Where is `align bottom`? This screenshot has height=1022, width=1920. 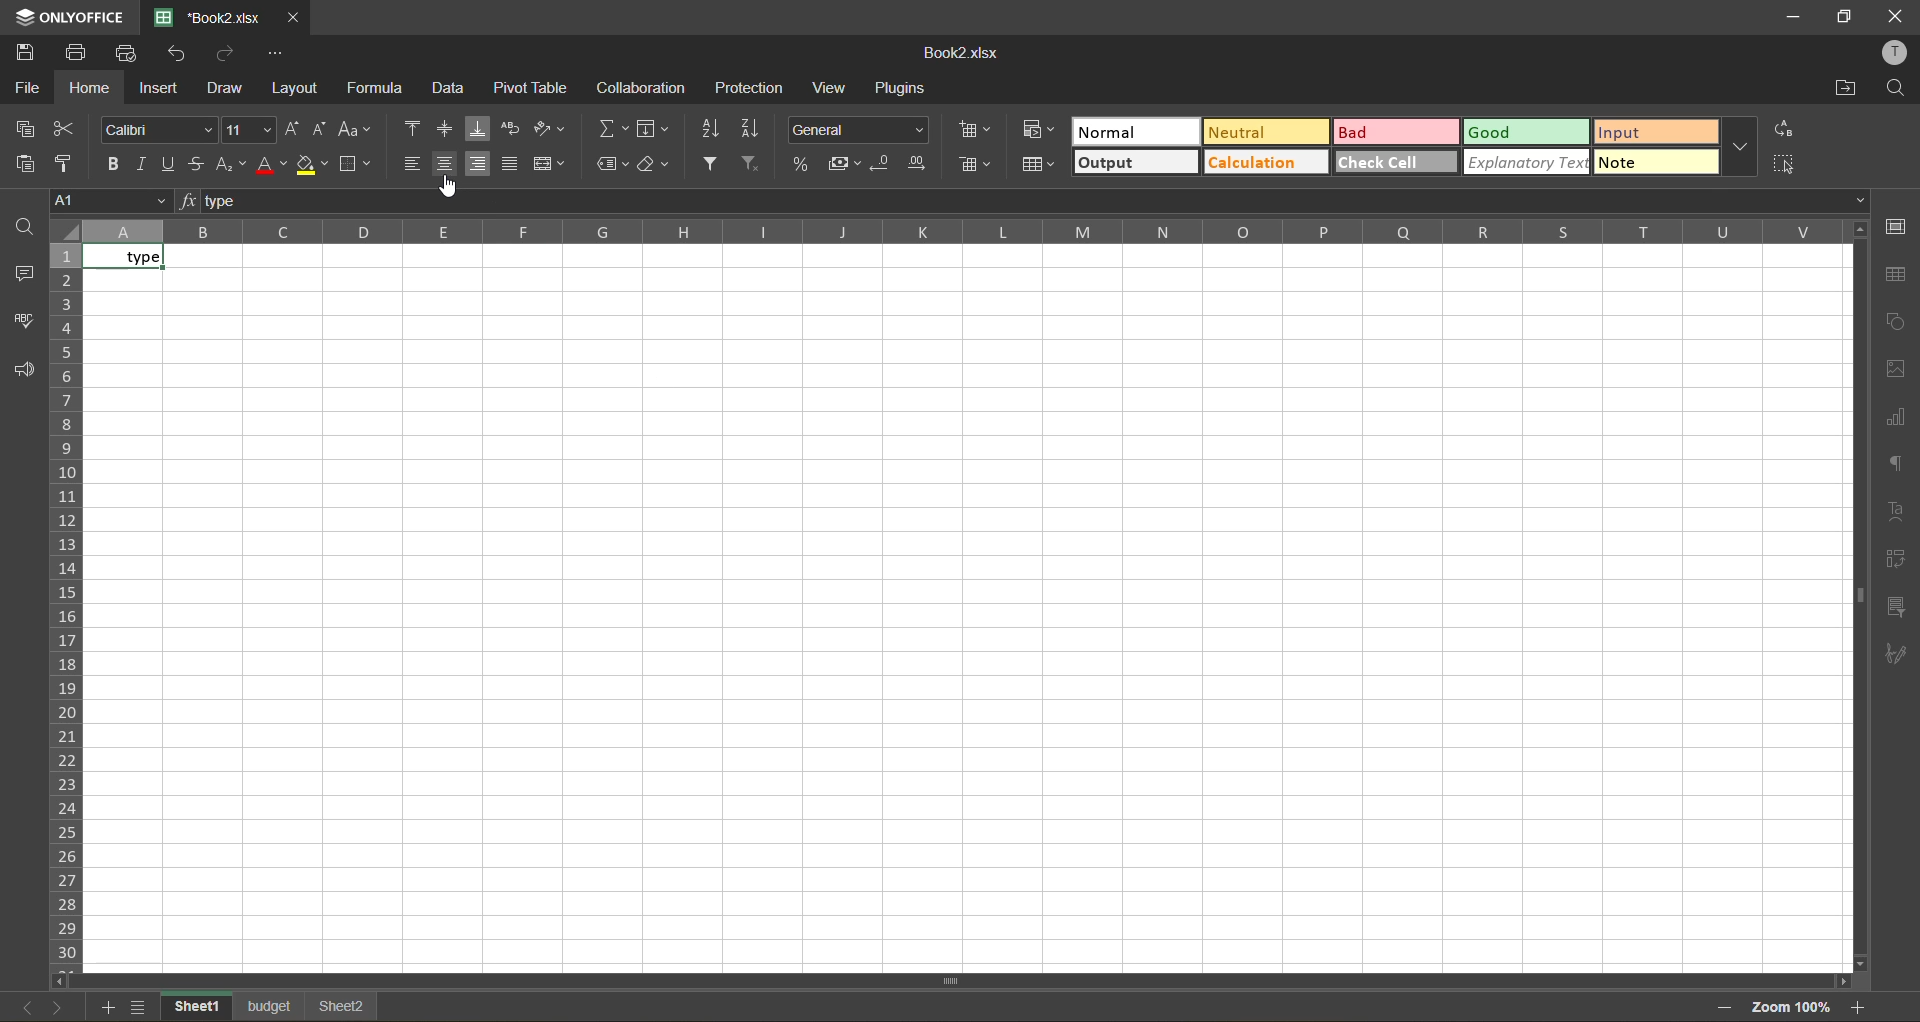 align bottom is located at coordinates (482, 125).